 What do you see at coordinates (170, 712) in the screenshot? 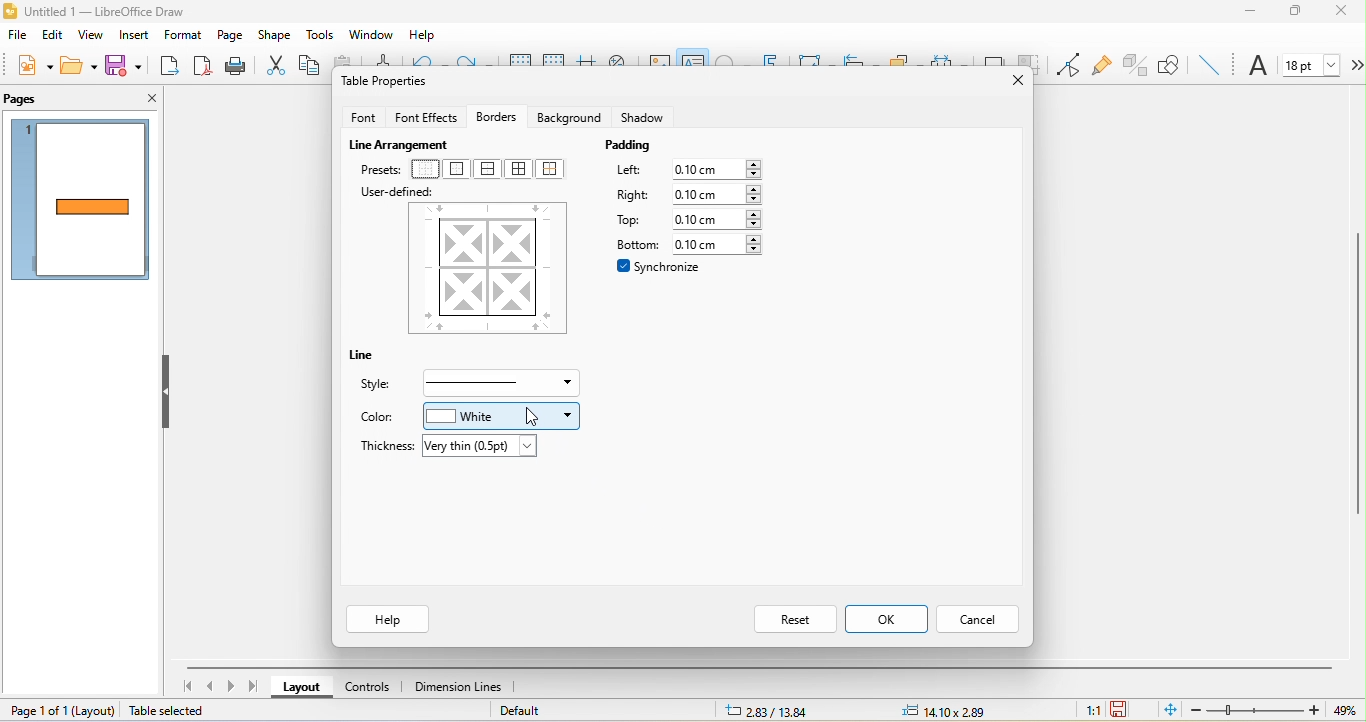
I see `table selected` at bounding box center [170, 712].